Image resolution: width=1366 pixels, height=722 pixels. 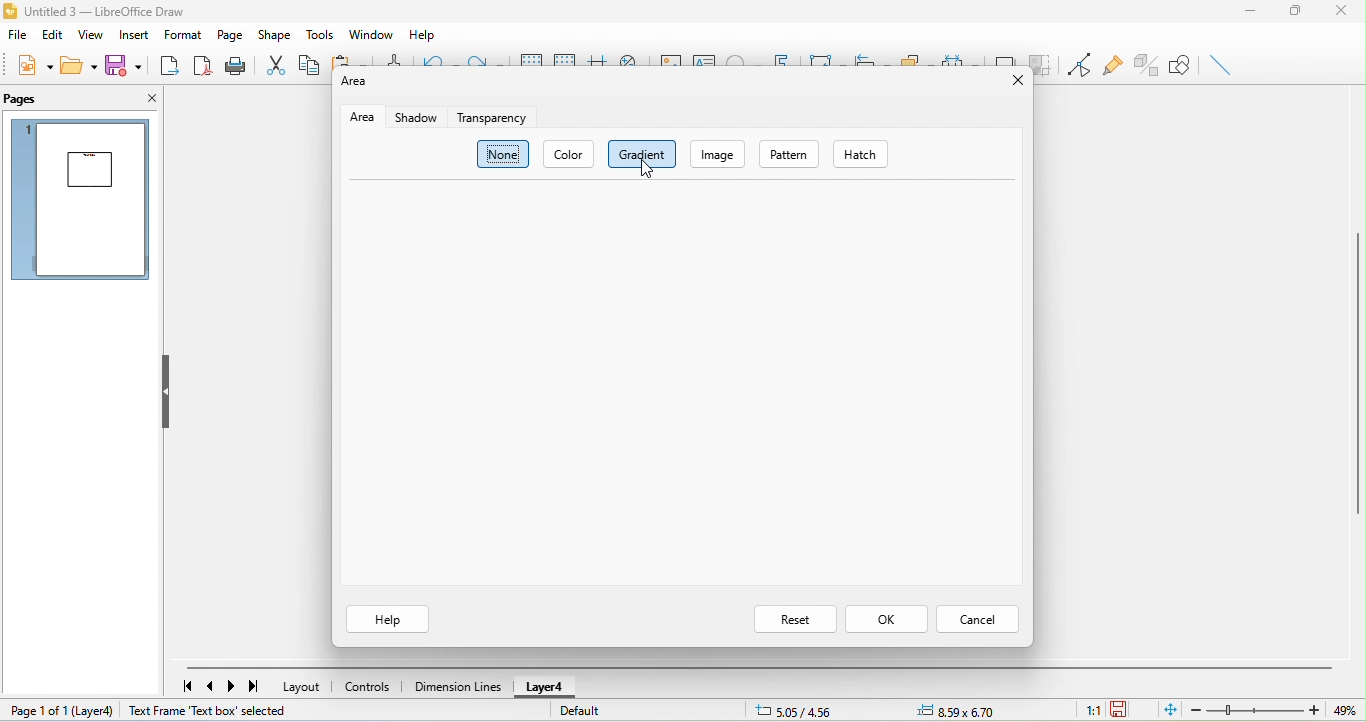 What do you see at coordinates (1345, 11) in the screenshot?
I see `close` at bounding box center [1345, 11].